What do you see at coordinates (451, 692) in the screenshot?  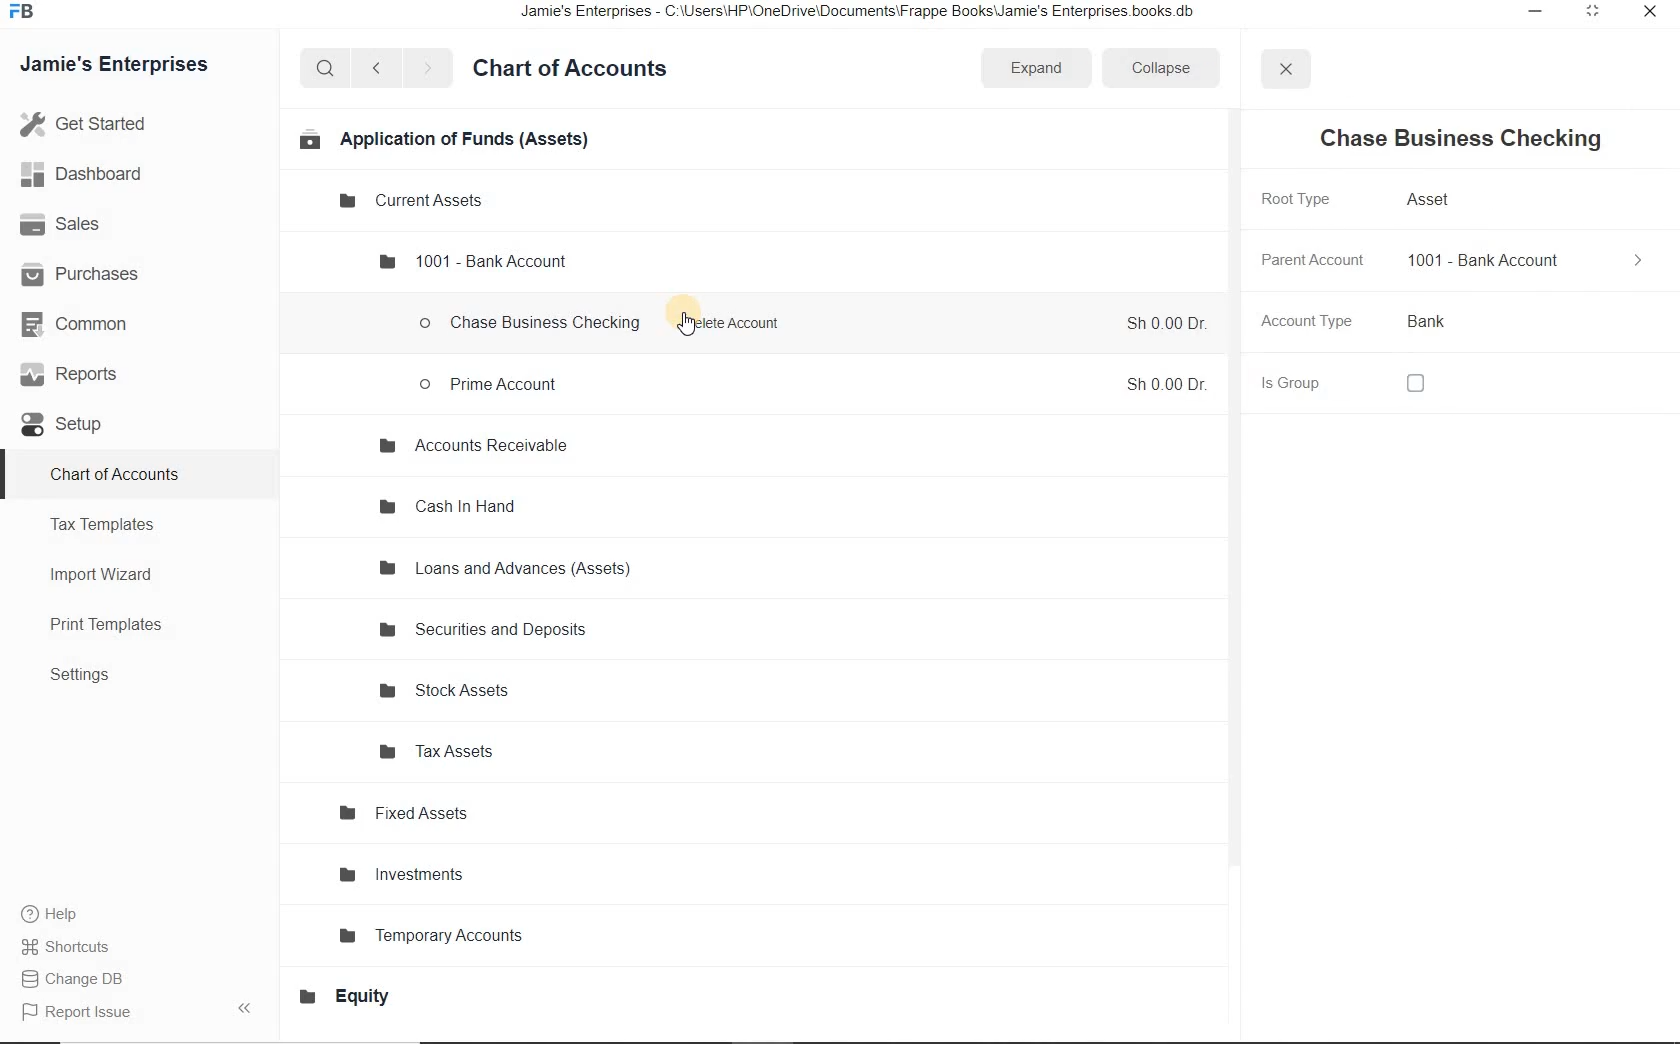 I see `Stock Assets` at bounding box center [451, 692].